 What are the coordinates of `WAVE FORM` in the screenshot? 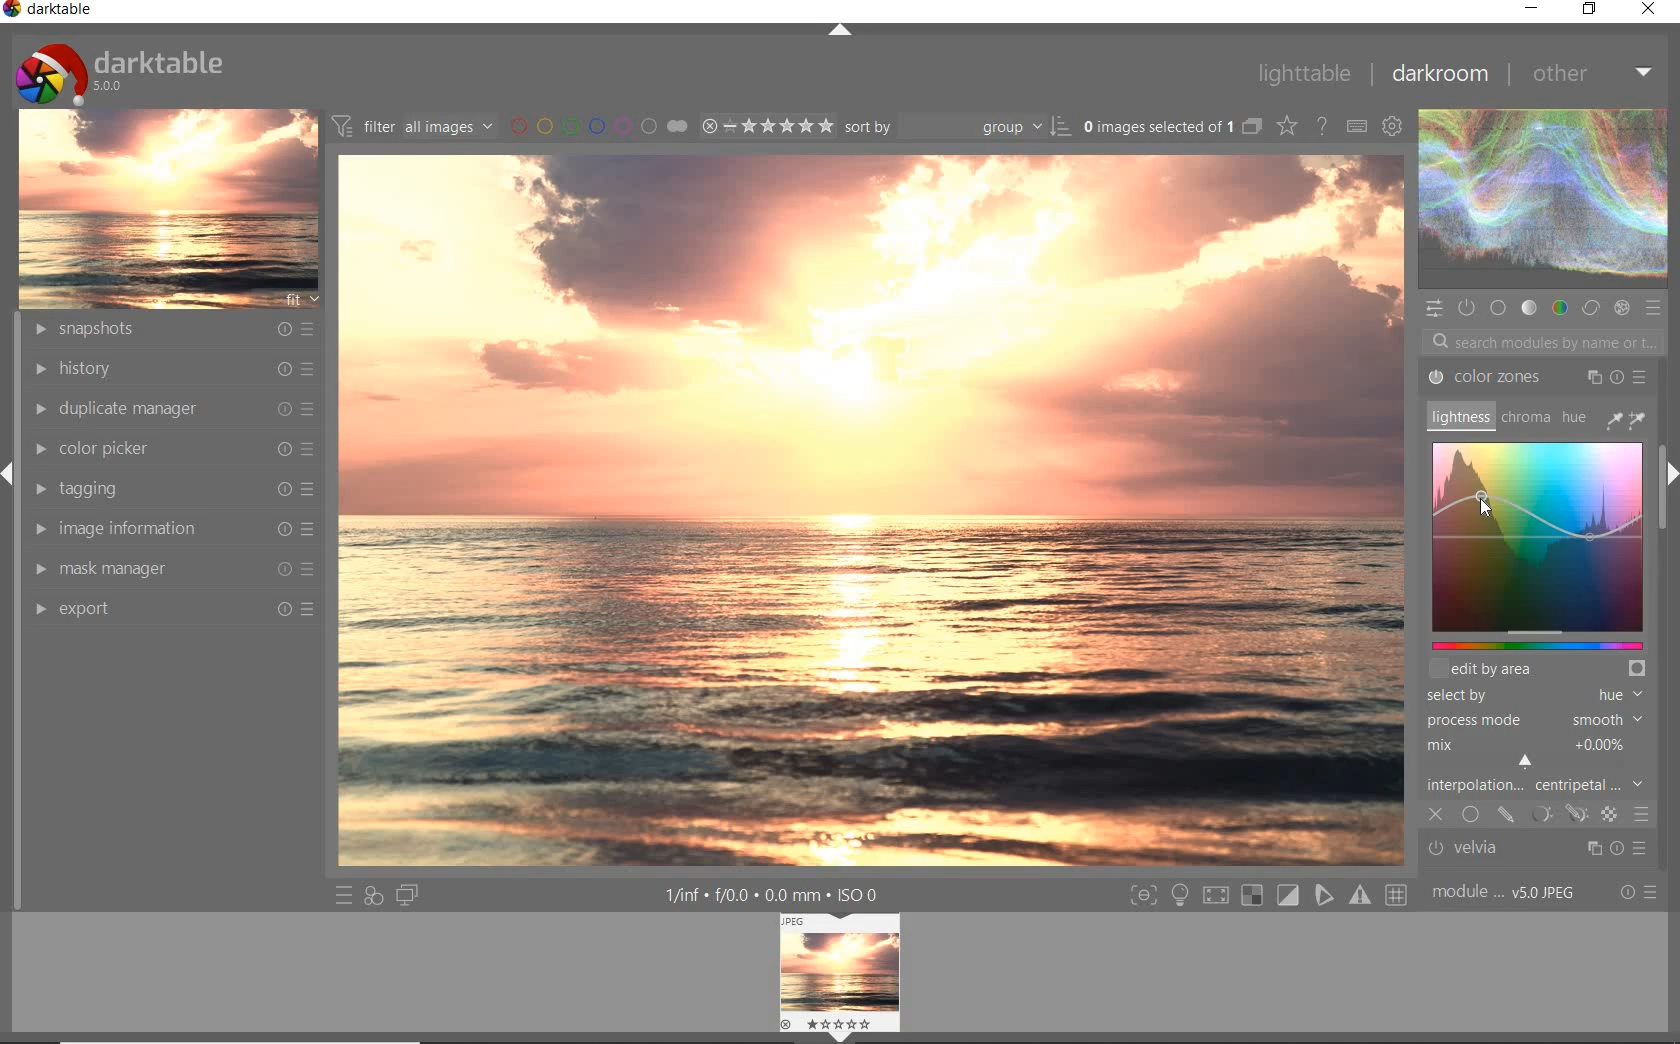 It's located at (1541, 202).